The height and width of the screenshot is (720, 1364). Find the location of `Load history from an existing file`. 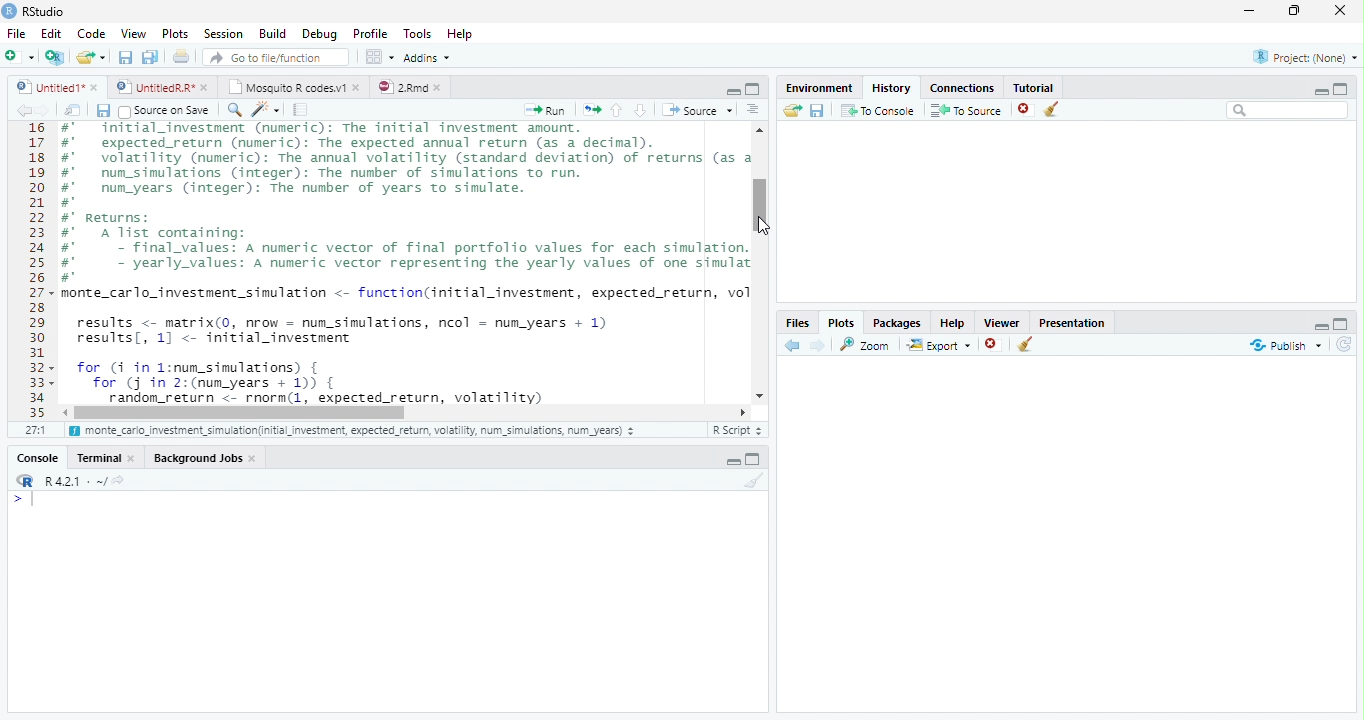

Load history from an existing file is located at coordinates (791, 111).